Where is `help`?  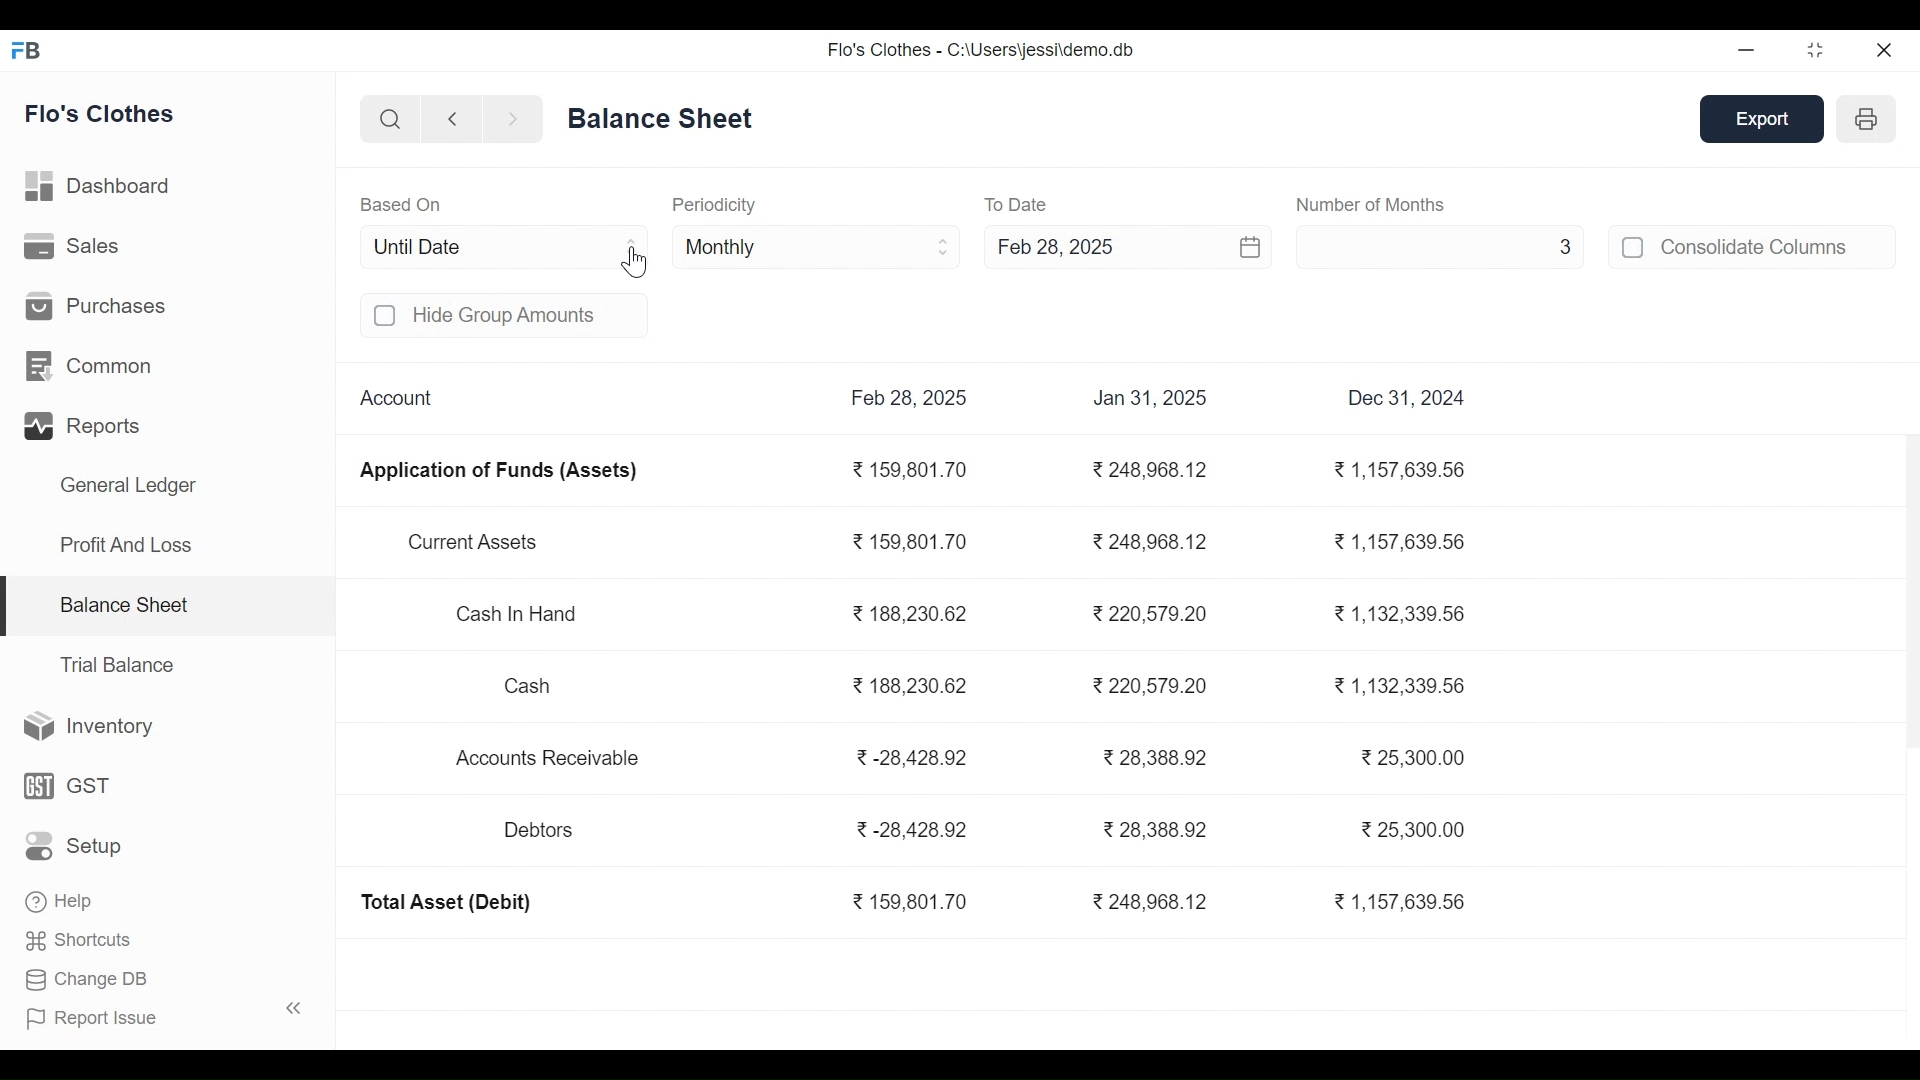 help is located at coordinates (58, 897).